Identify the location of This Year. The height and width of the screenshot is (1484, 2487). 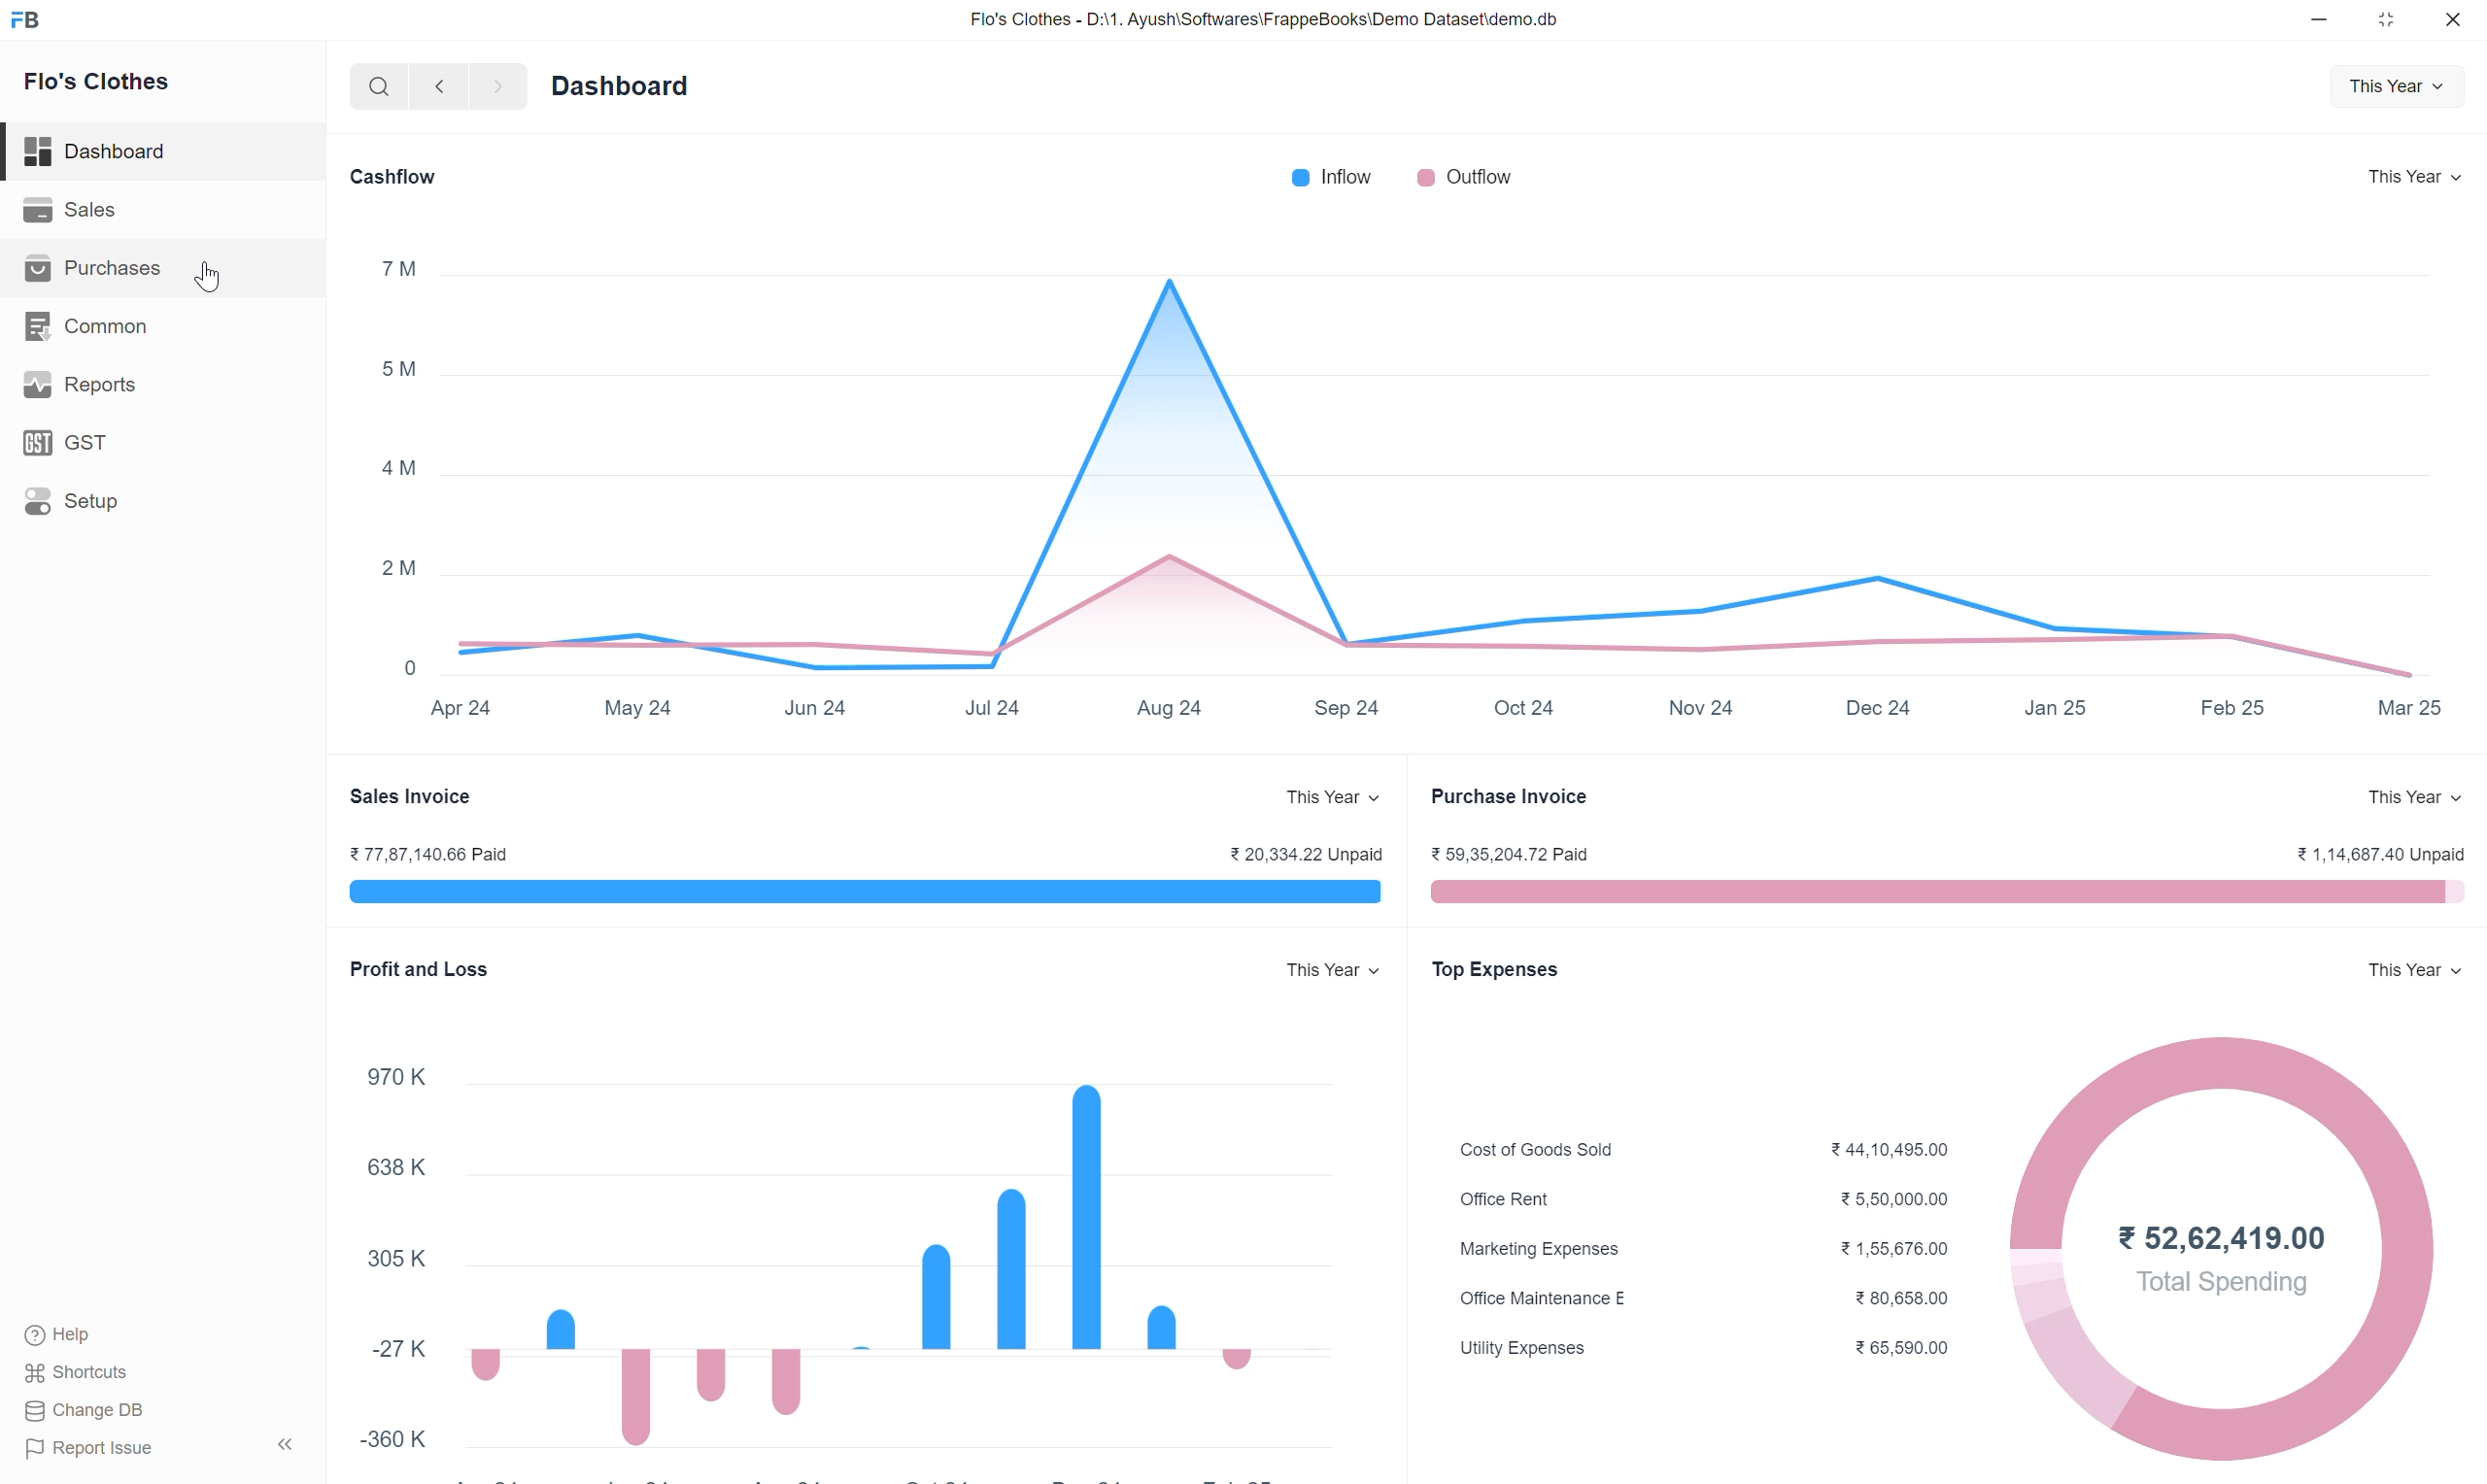
(1333, 969).